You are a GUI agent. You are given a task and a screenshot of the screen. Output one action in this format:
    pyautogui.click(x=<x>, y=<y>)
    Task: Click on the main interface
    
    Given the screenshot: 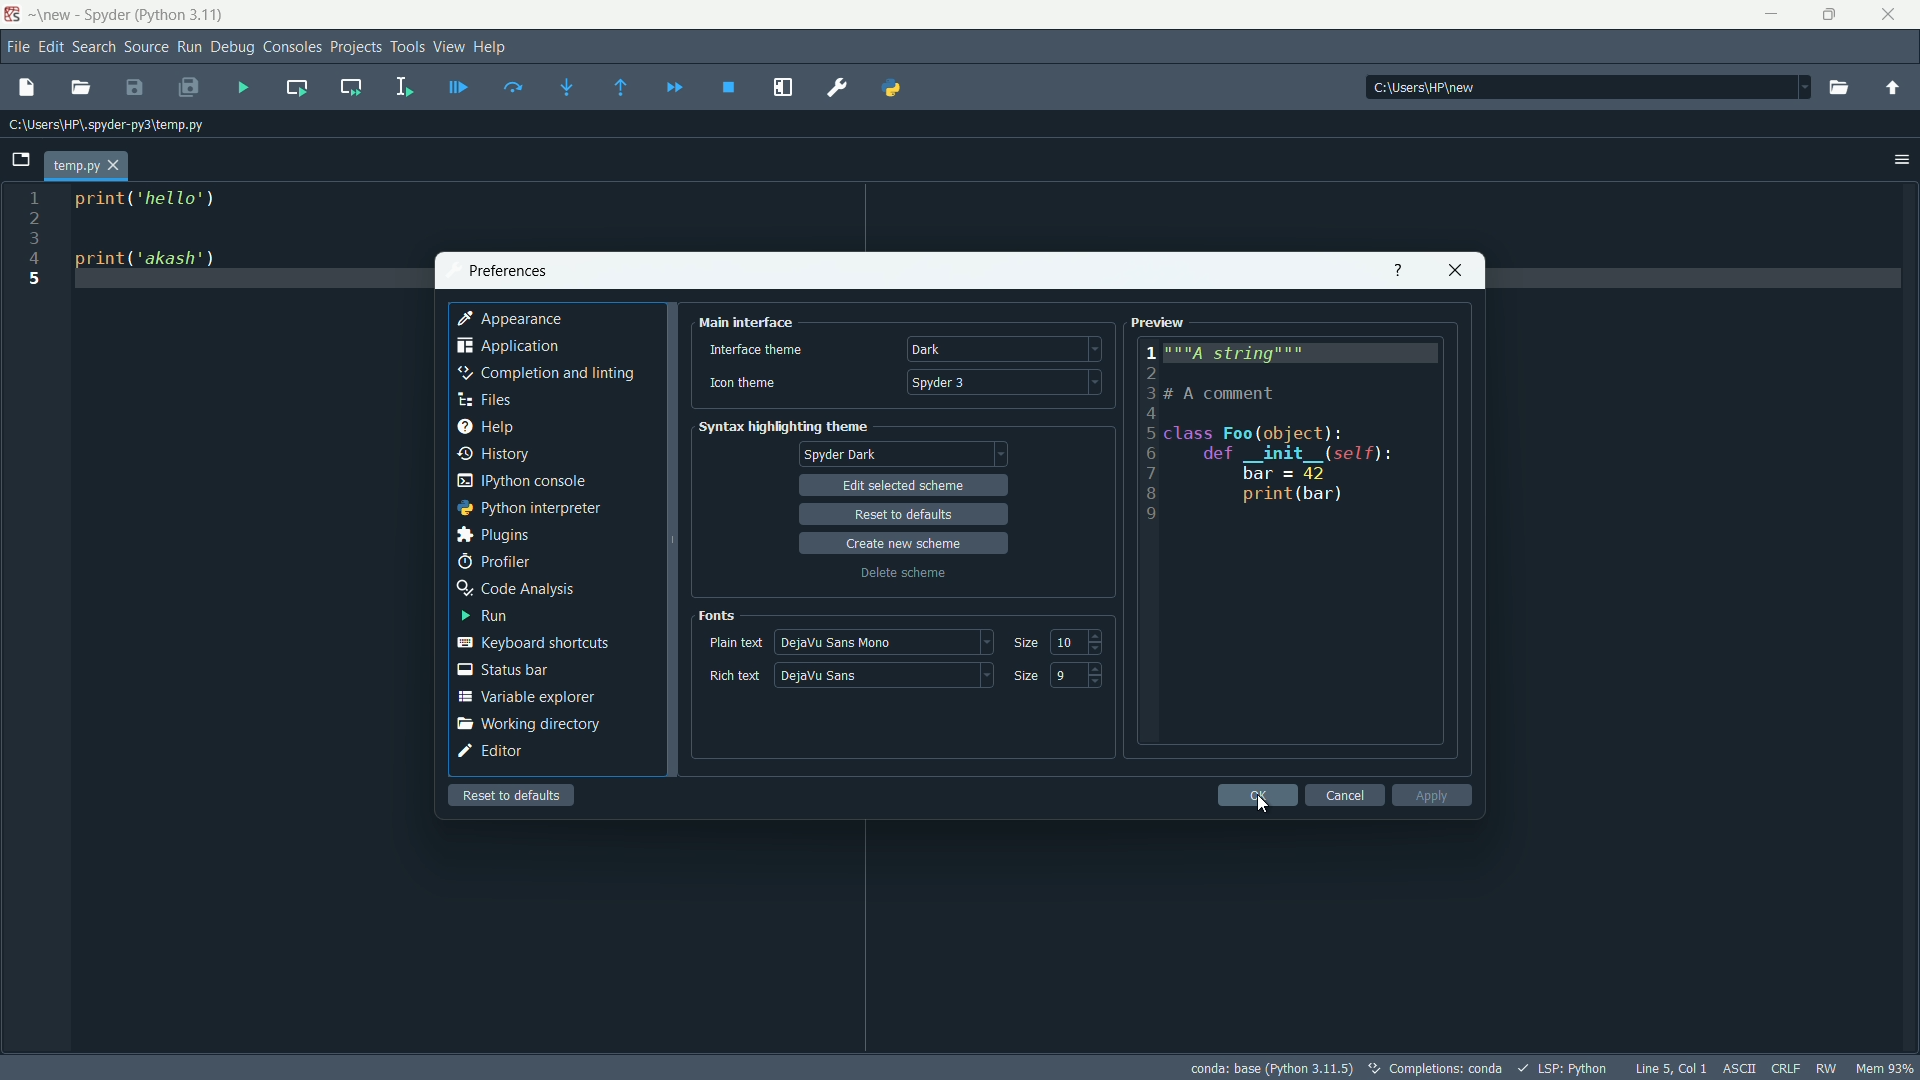 What is the action you would take?
    pyautogui.click(x=751, y=323)
    